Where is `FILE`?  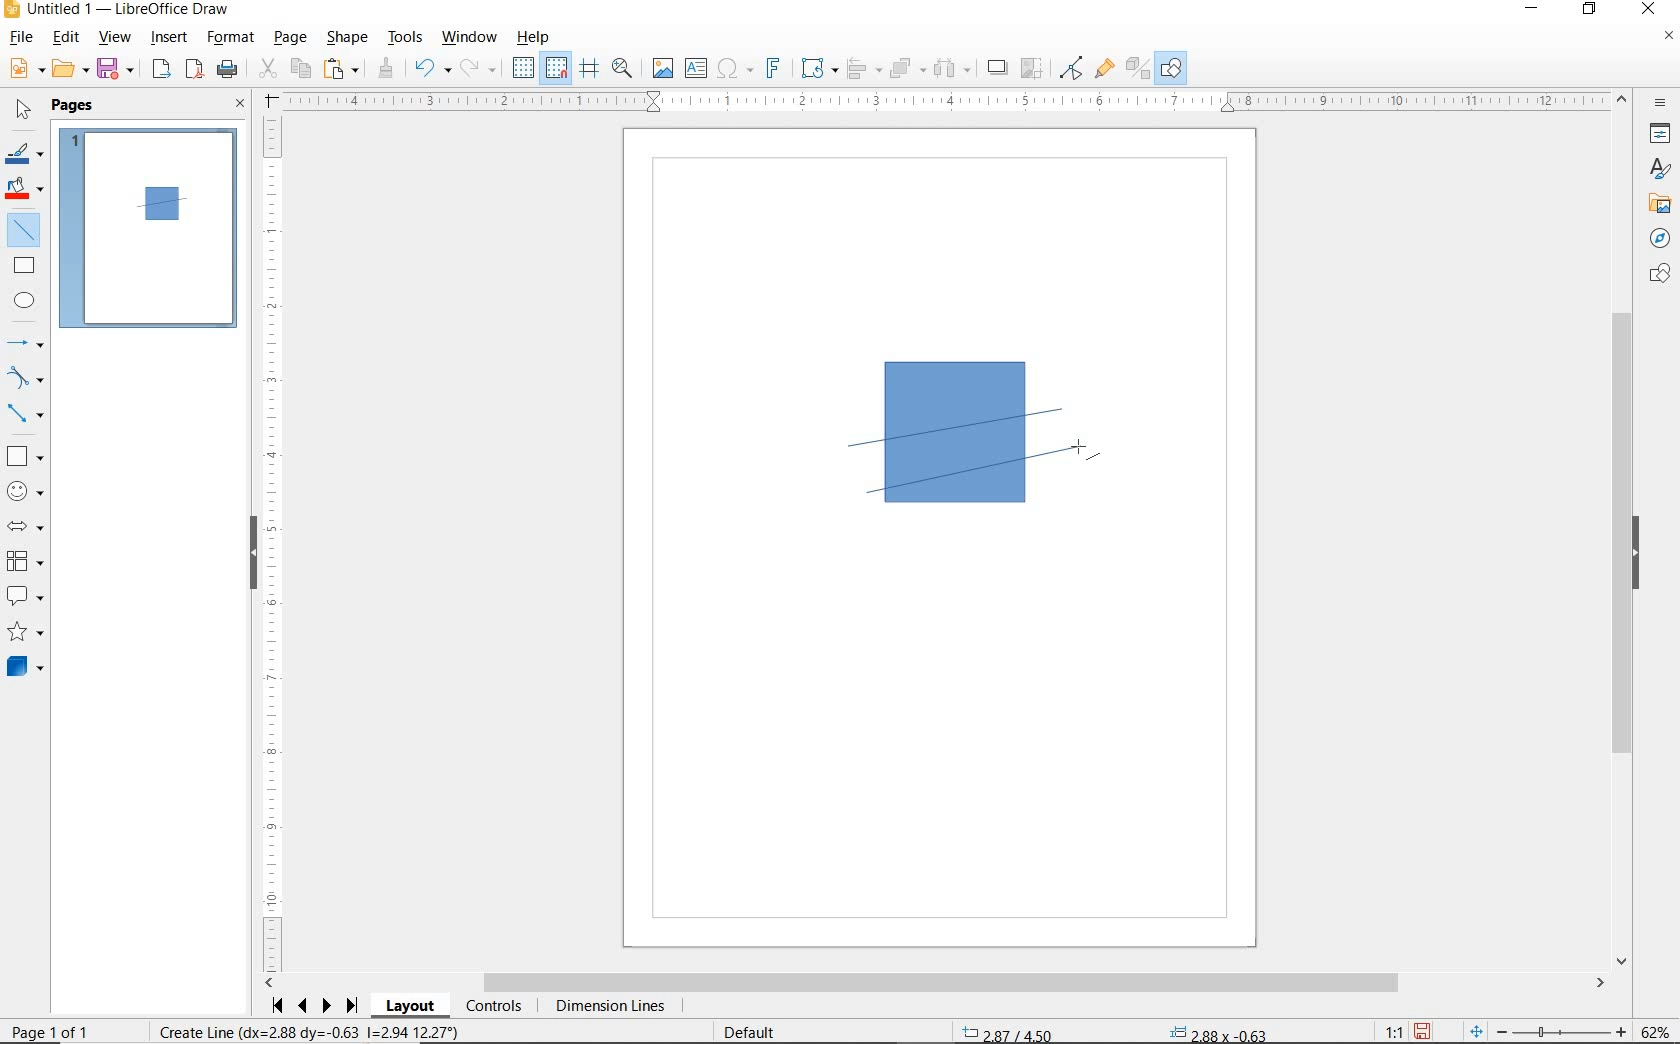
FILE is located at coordinates (19, 39).